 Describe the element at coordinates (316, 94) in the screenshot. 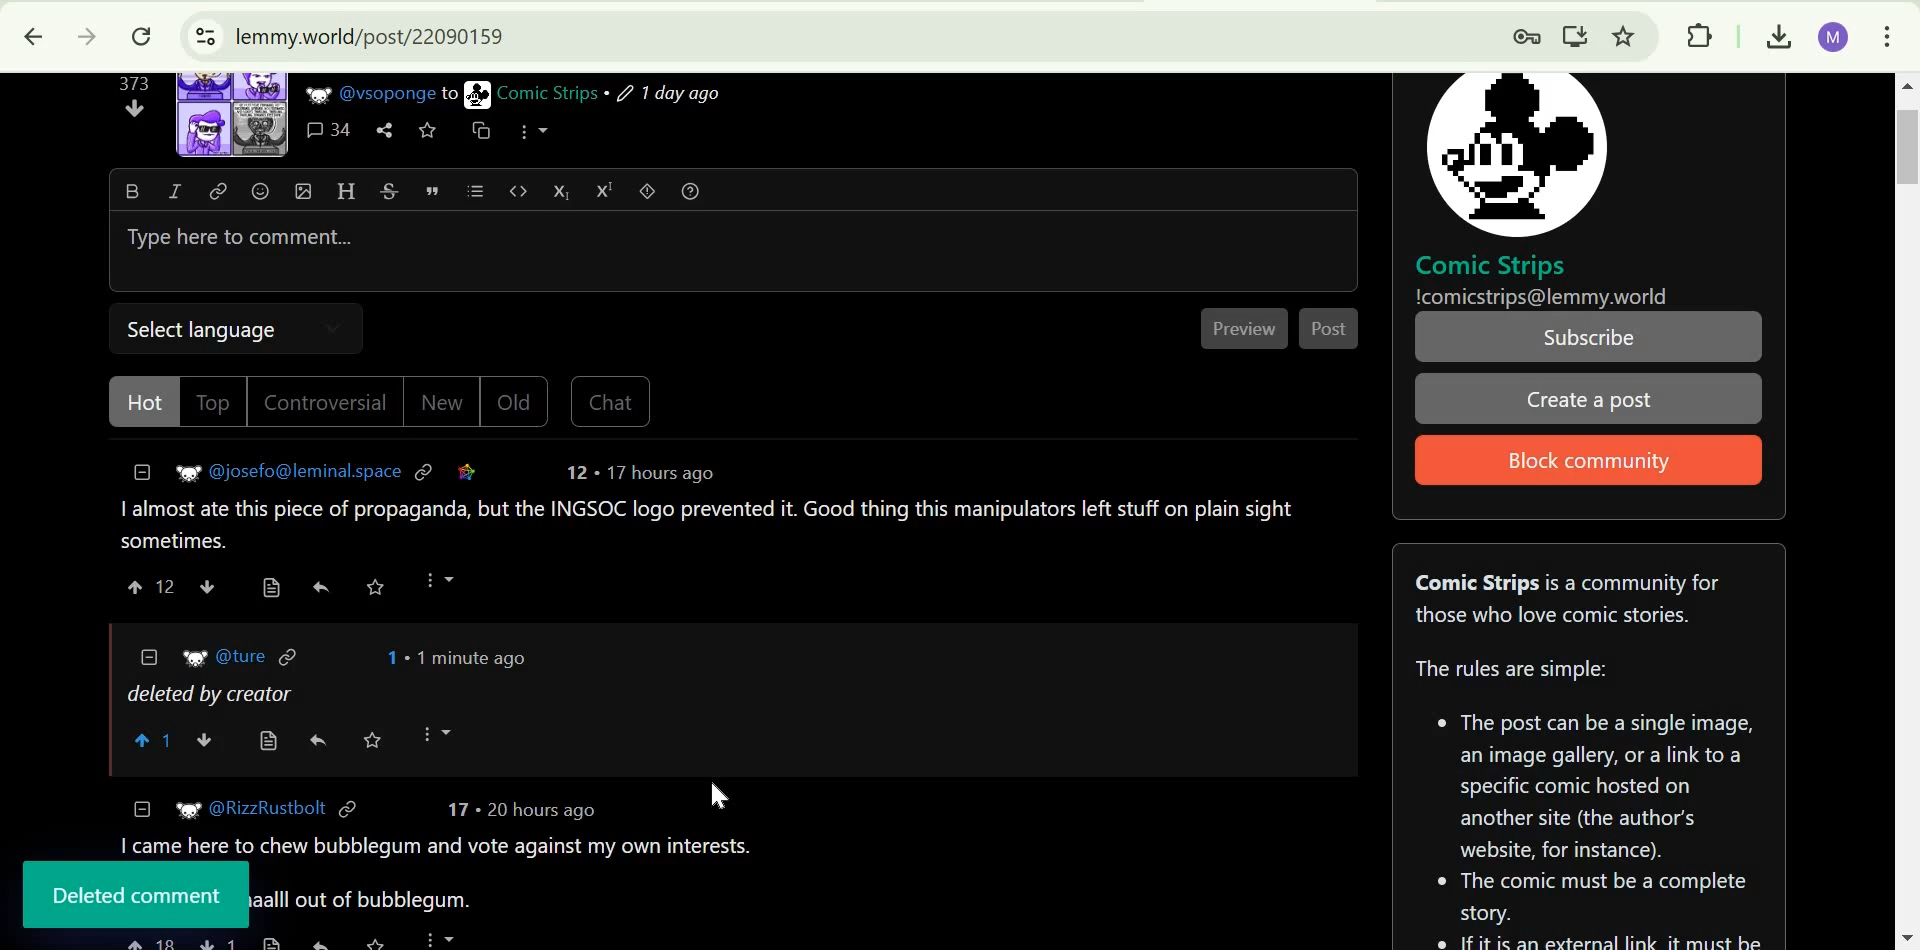

I see `picture` at that location.